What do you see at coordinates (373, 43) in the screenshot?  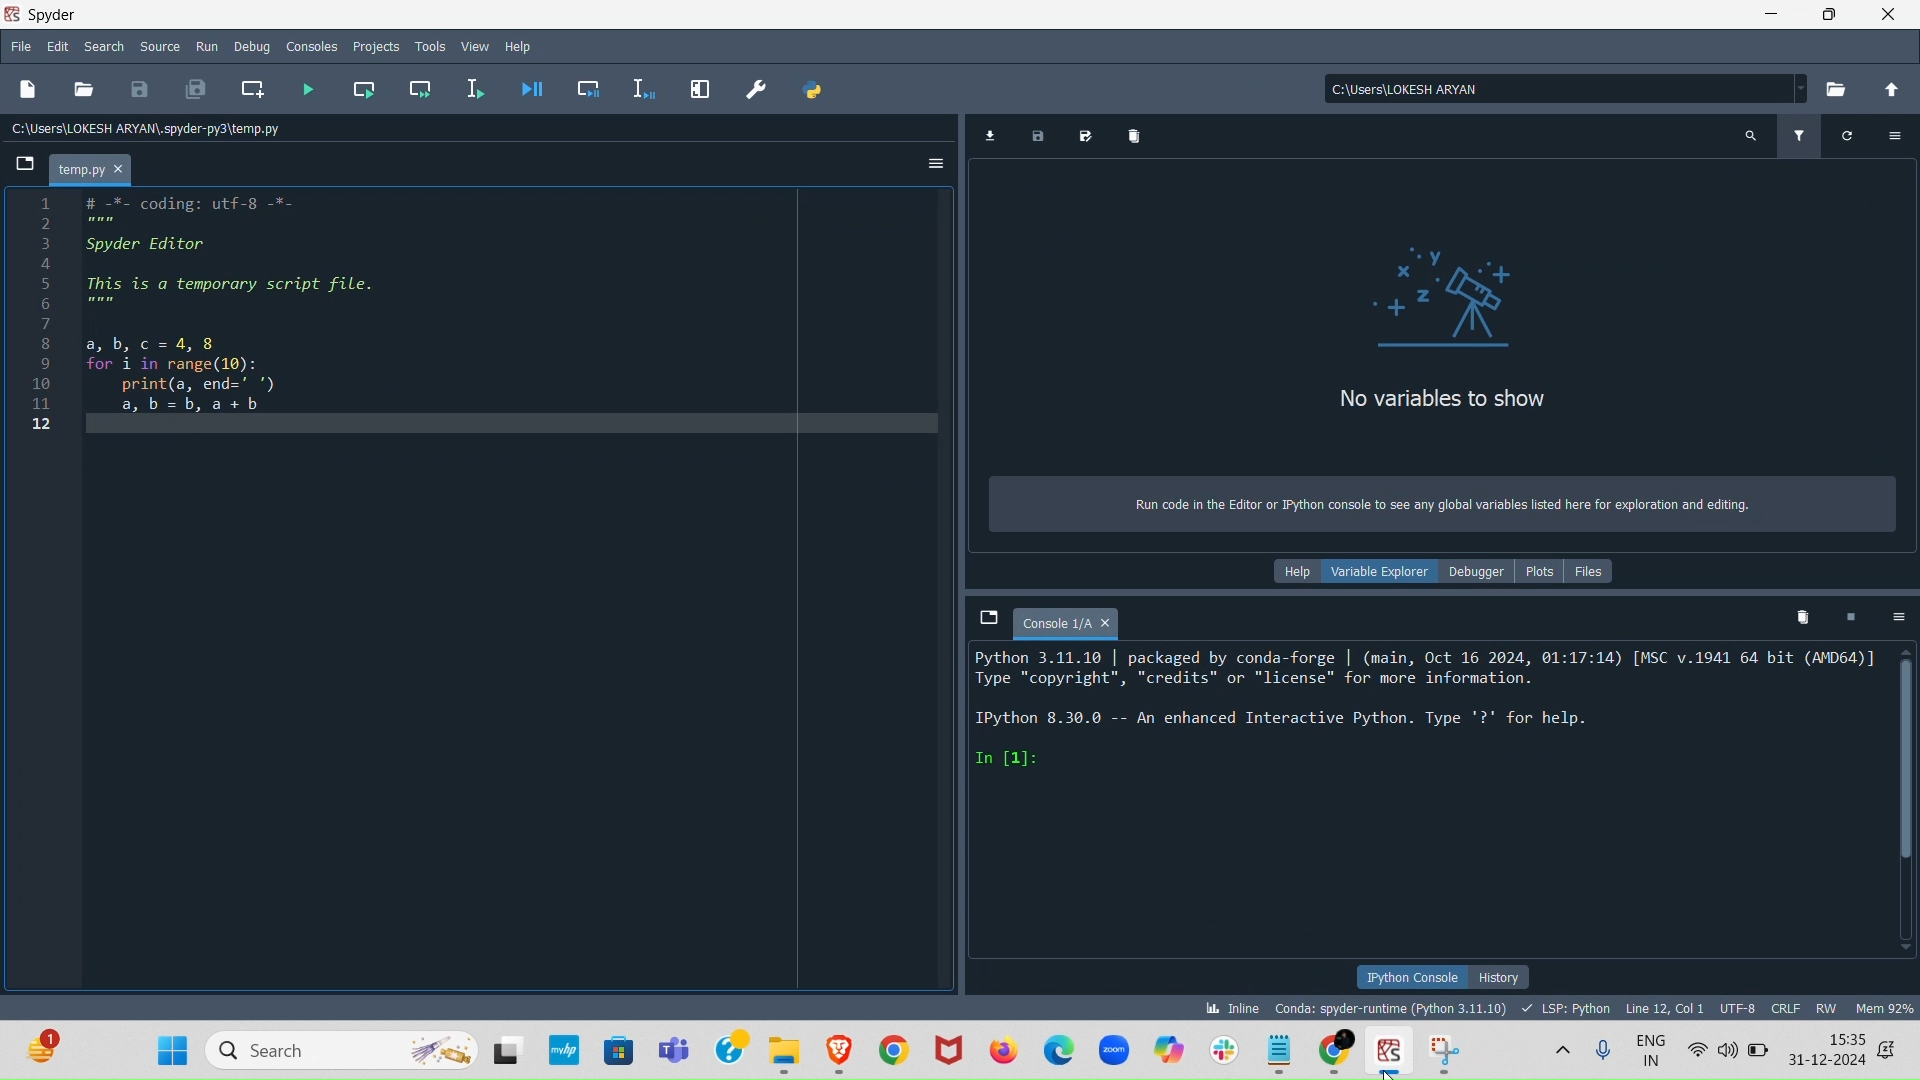 I see `Projects` at bounding box center [373, 43].